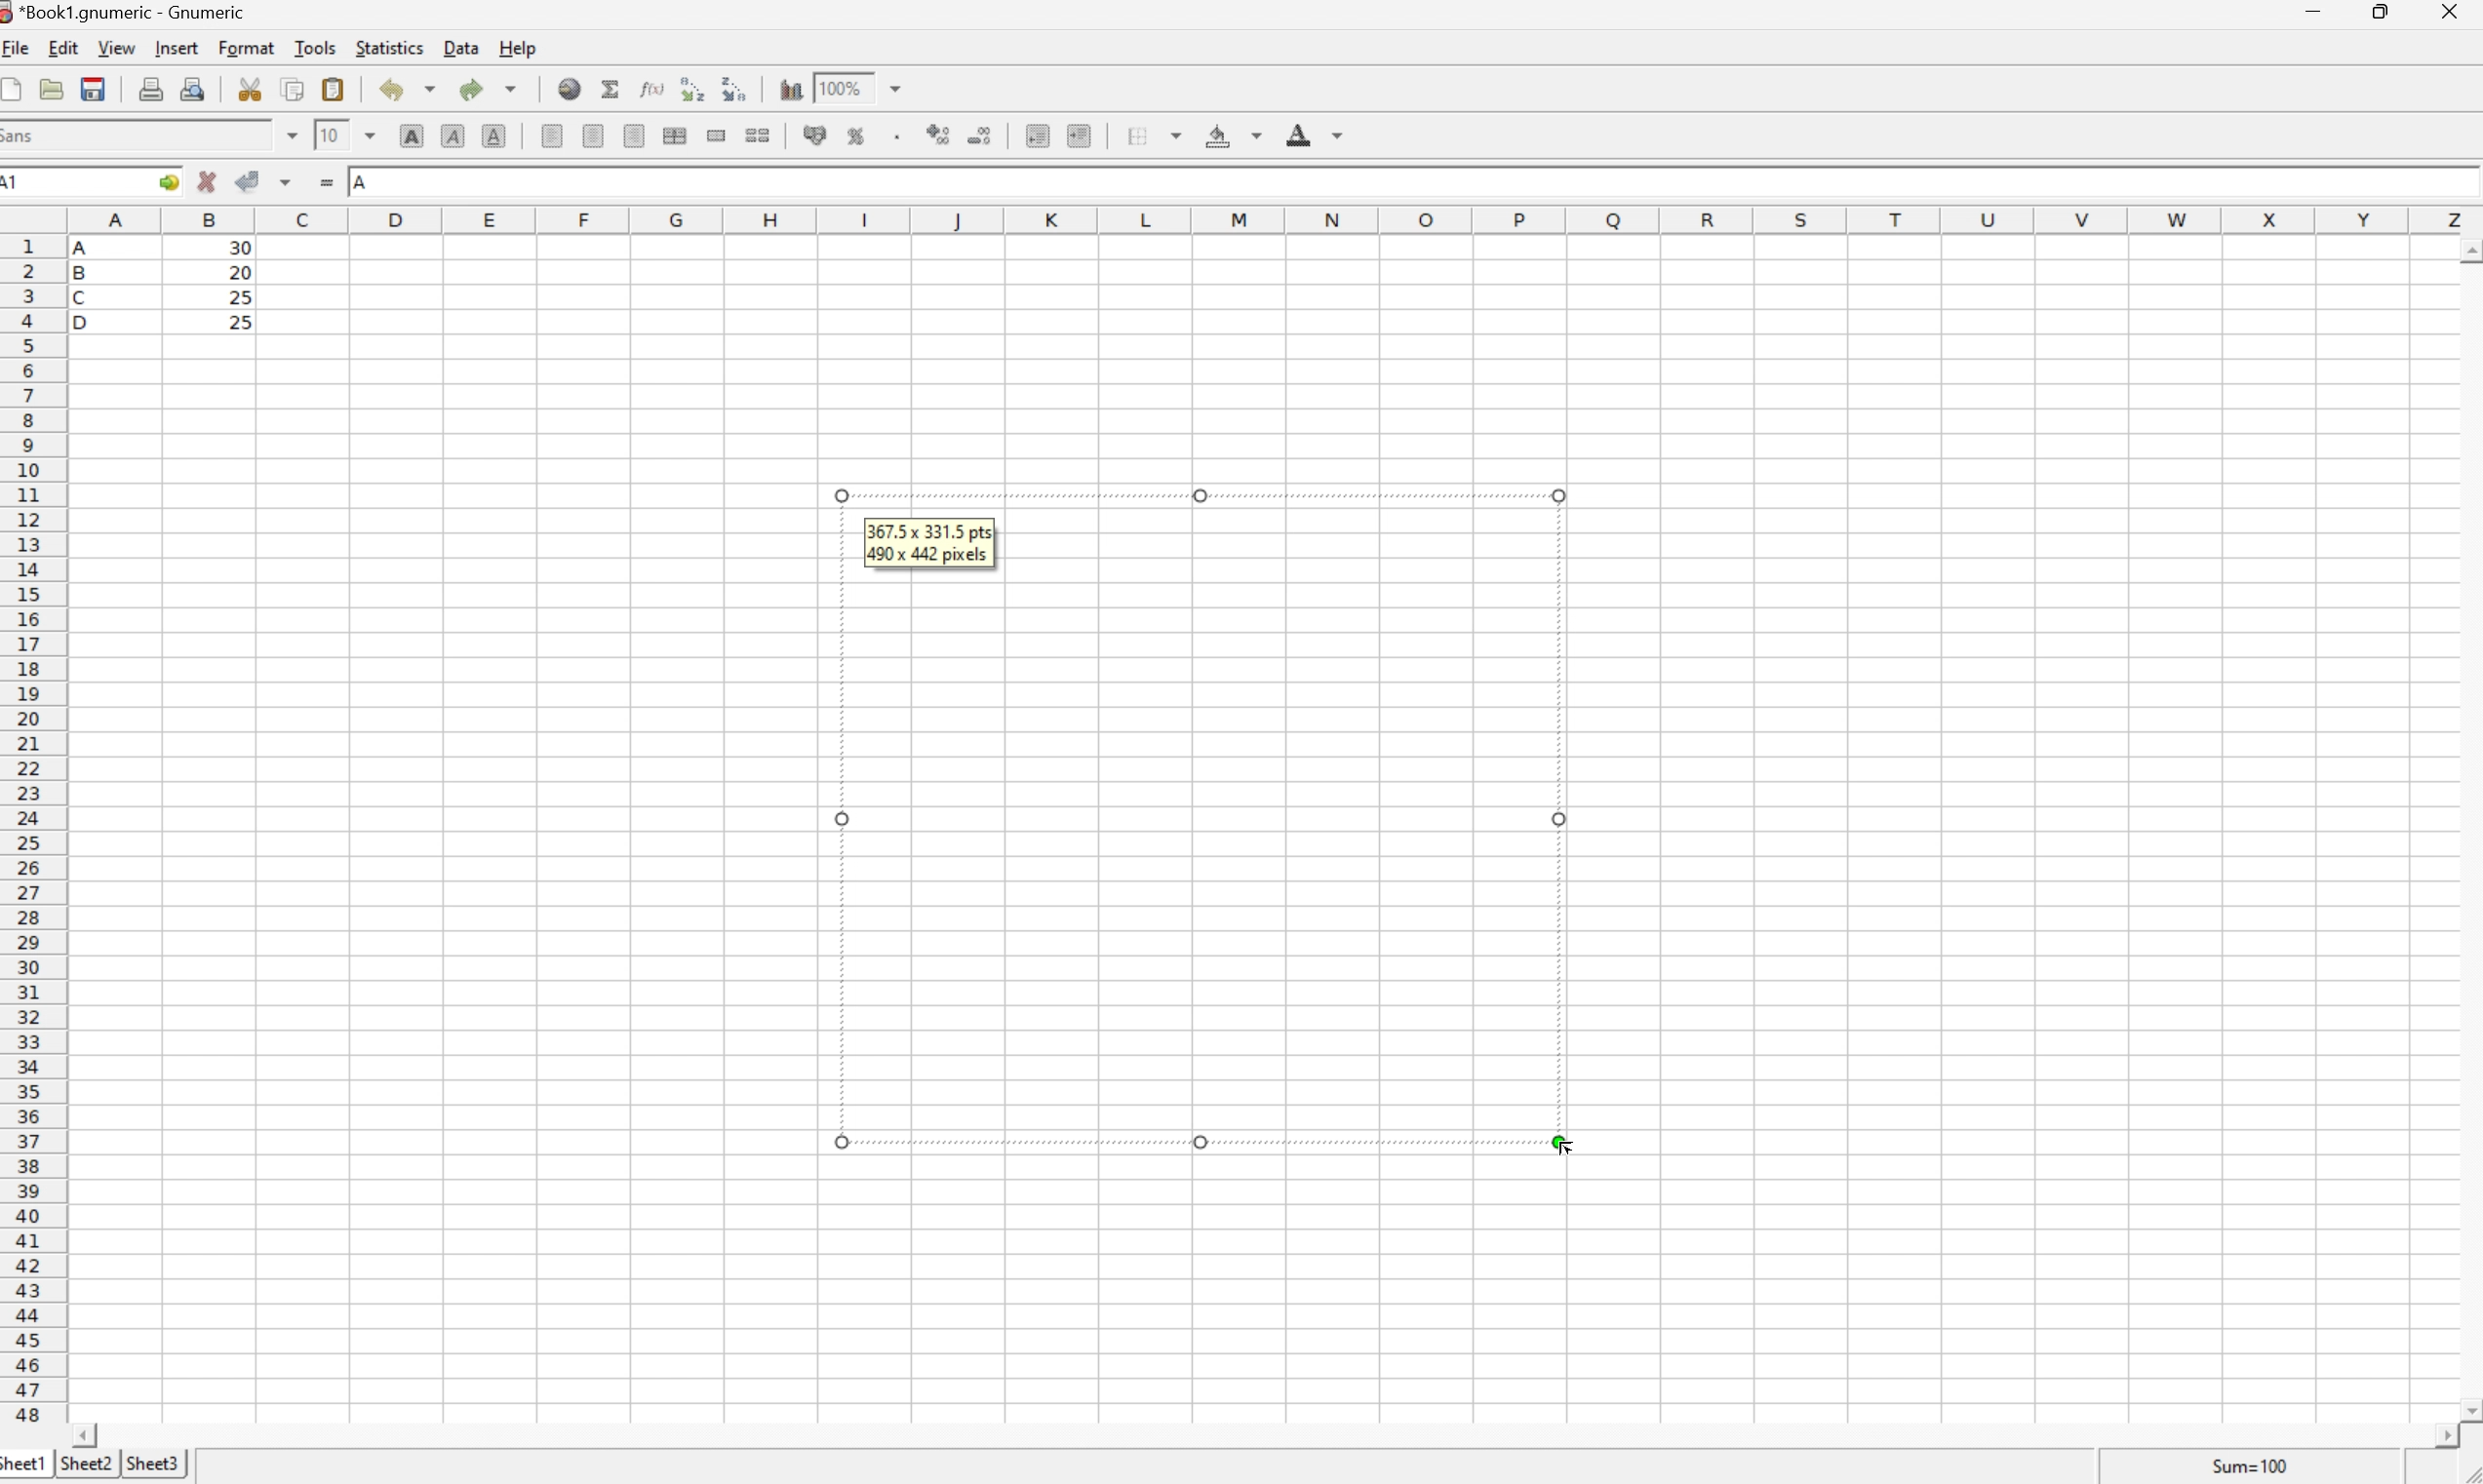  Describe the element at coordinates (326, 180) in the screenshot. I see `Enter formula` at that location.